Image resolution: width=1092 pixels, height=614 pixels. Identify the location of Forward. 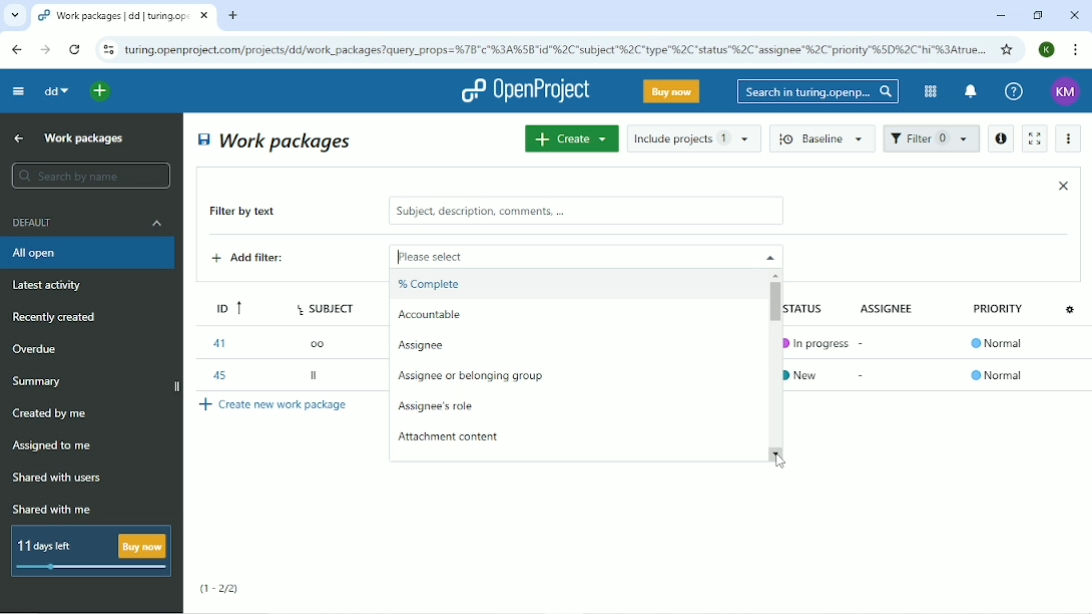
(43, 50).